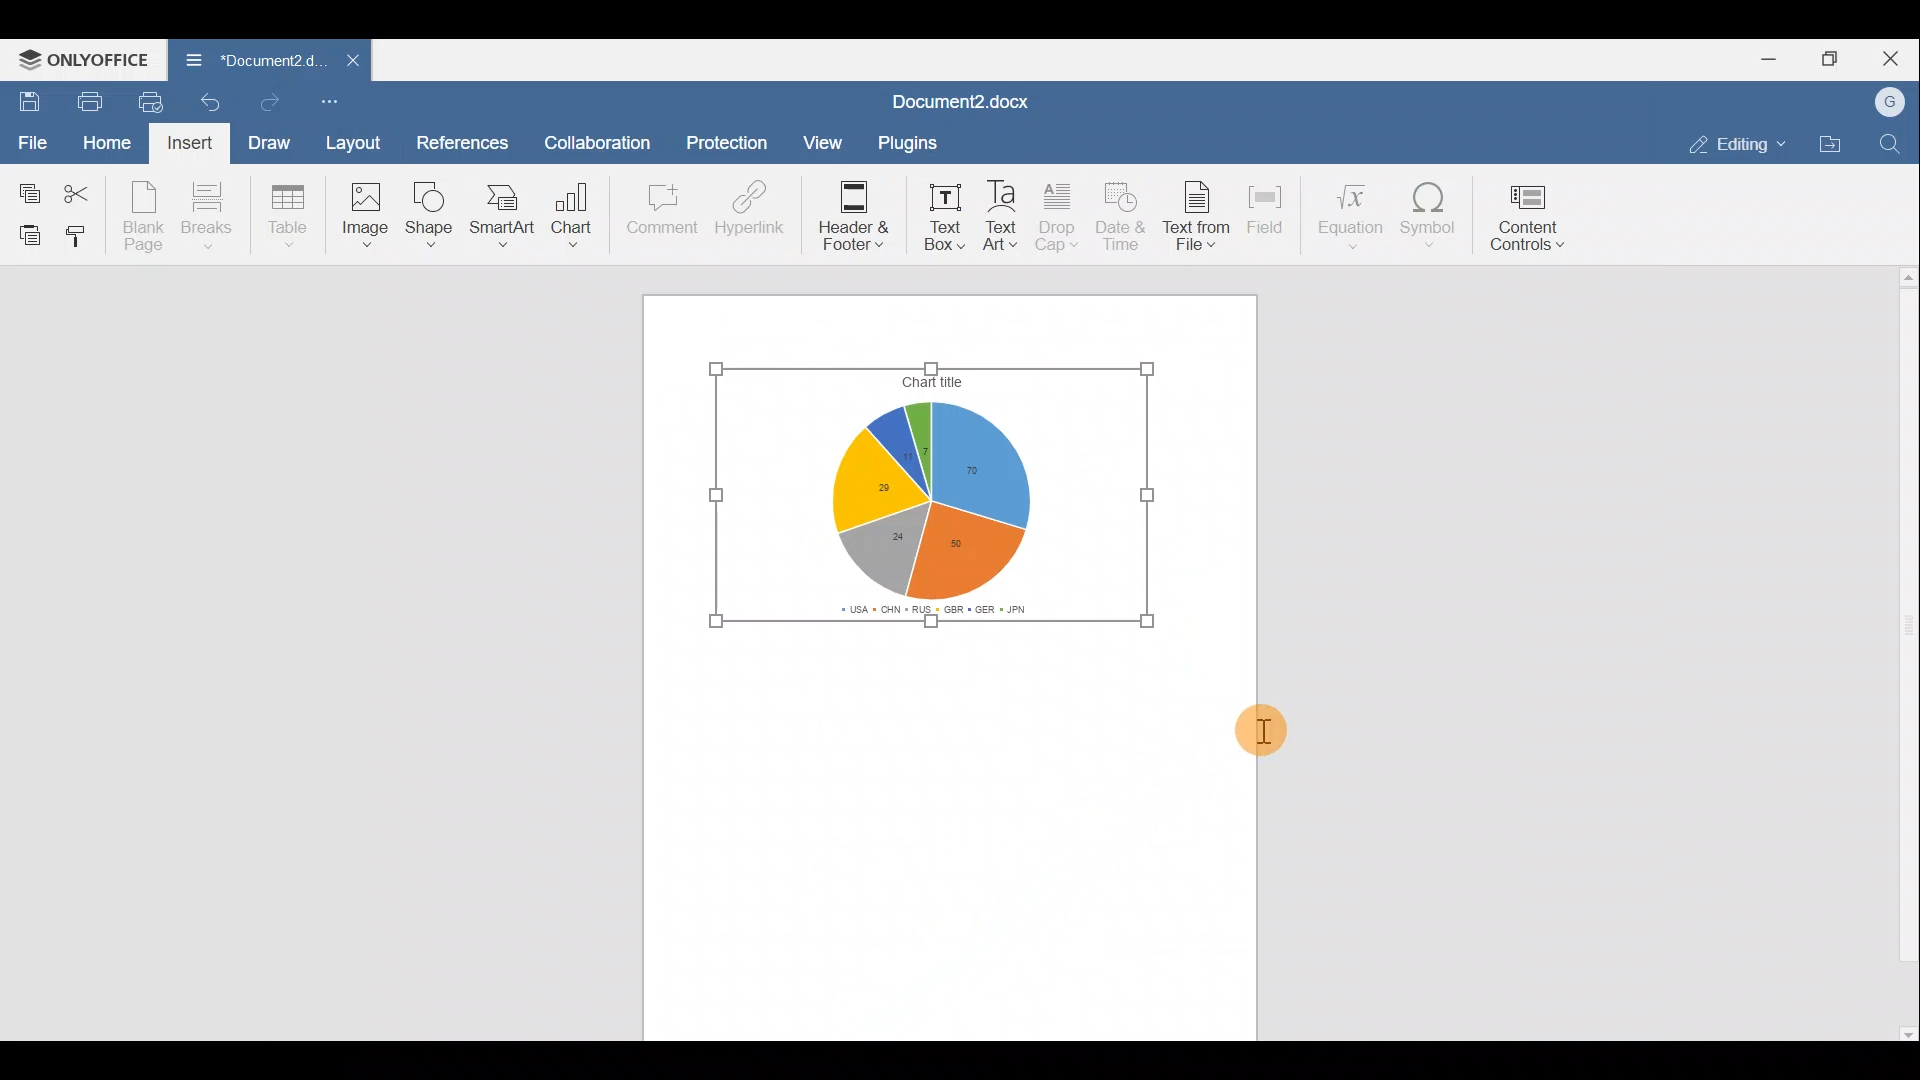 This screenshot has width=1920, height=1080. What do you see at coordinates (349, 62) in the screenshot?
I see `Close document` at bounding box center [349, 62].